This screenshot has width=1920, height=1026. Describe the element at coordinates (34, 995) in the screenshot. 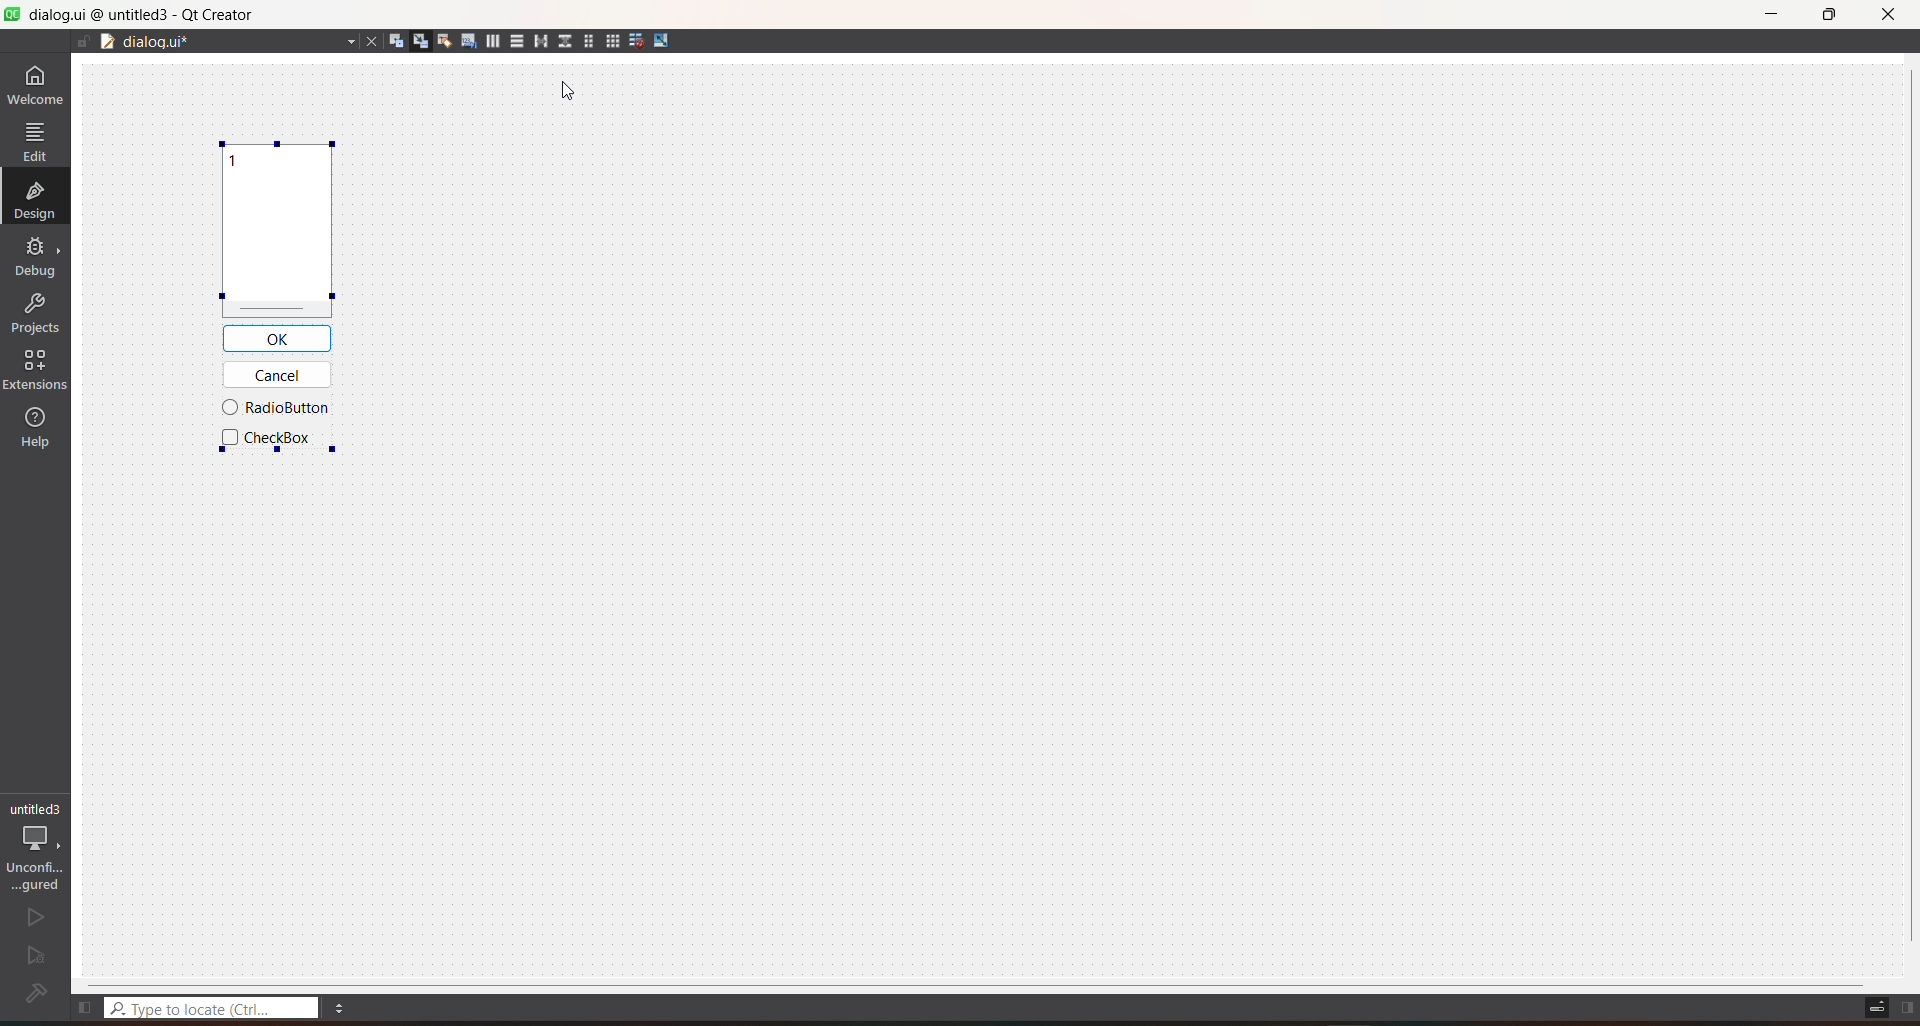

I see `file configuration` at that location.